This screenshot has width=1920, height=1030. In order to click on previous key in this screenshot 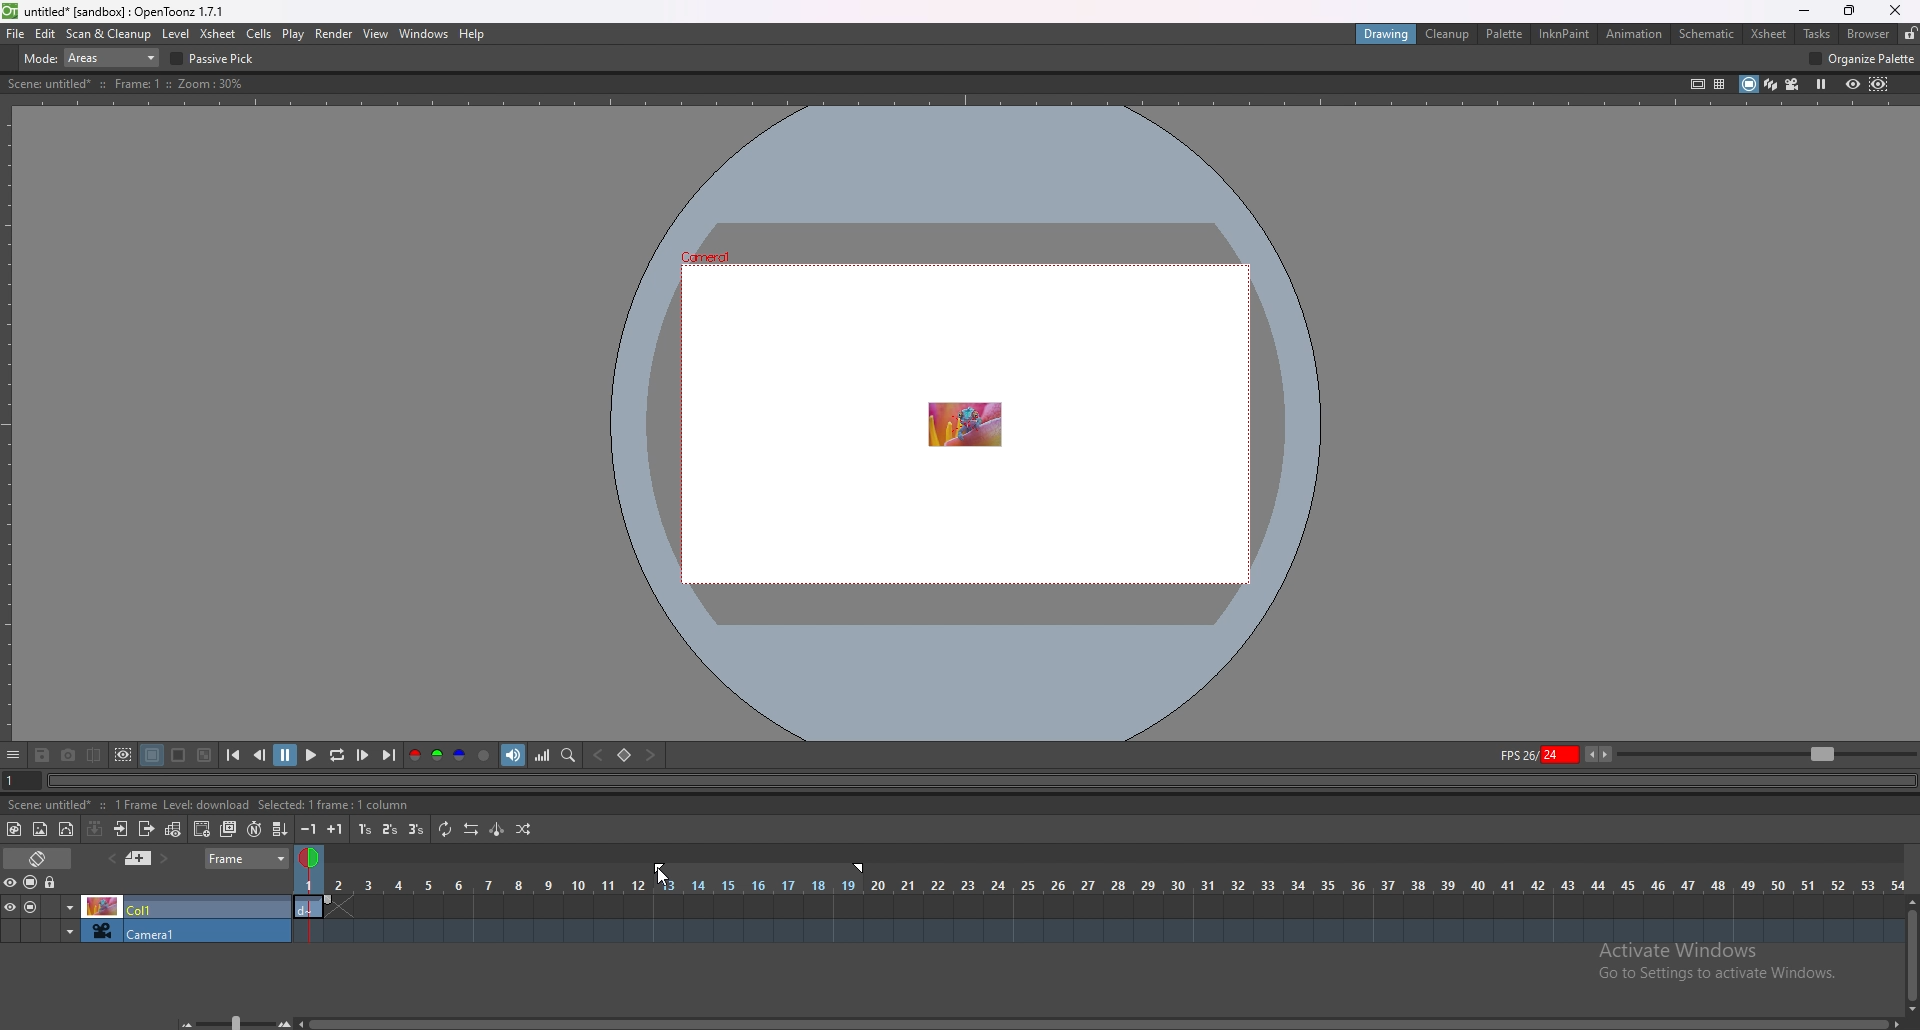, I will do `click(599, 755)`.